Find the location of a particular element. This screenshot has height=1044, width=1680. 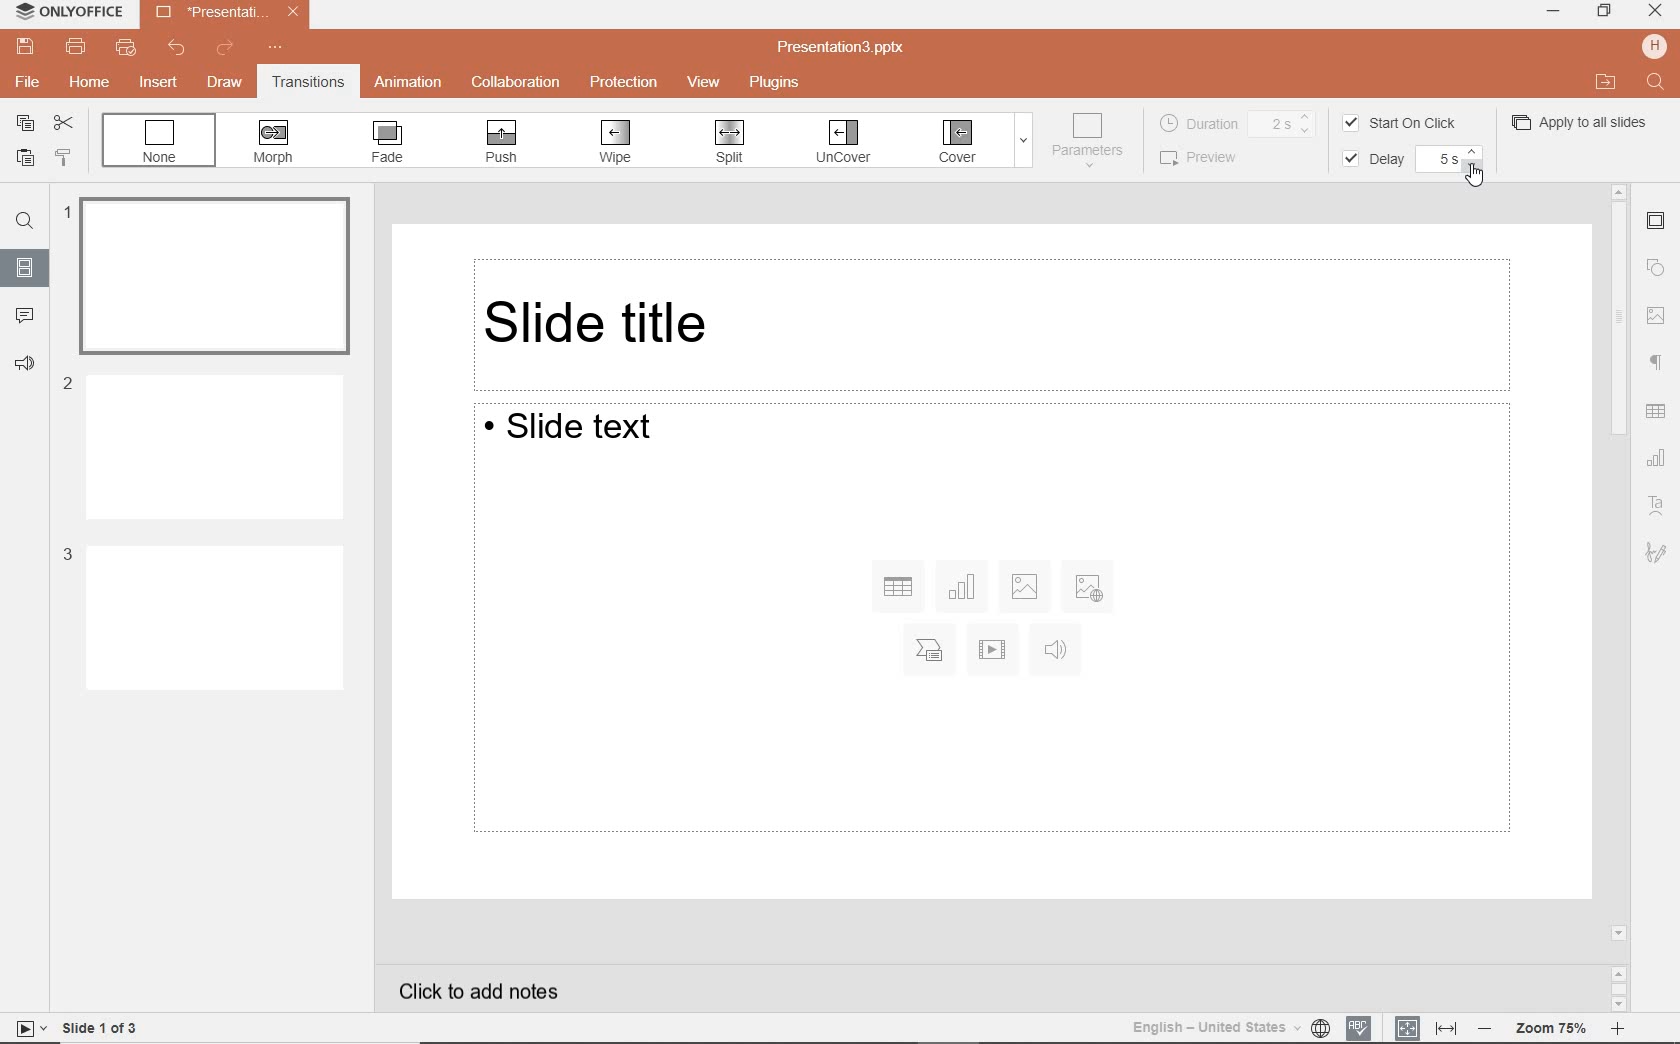

print is located at coordinates (76, 45).